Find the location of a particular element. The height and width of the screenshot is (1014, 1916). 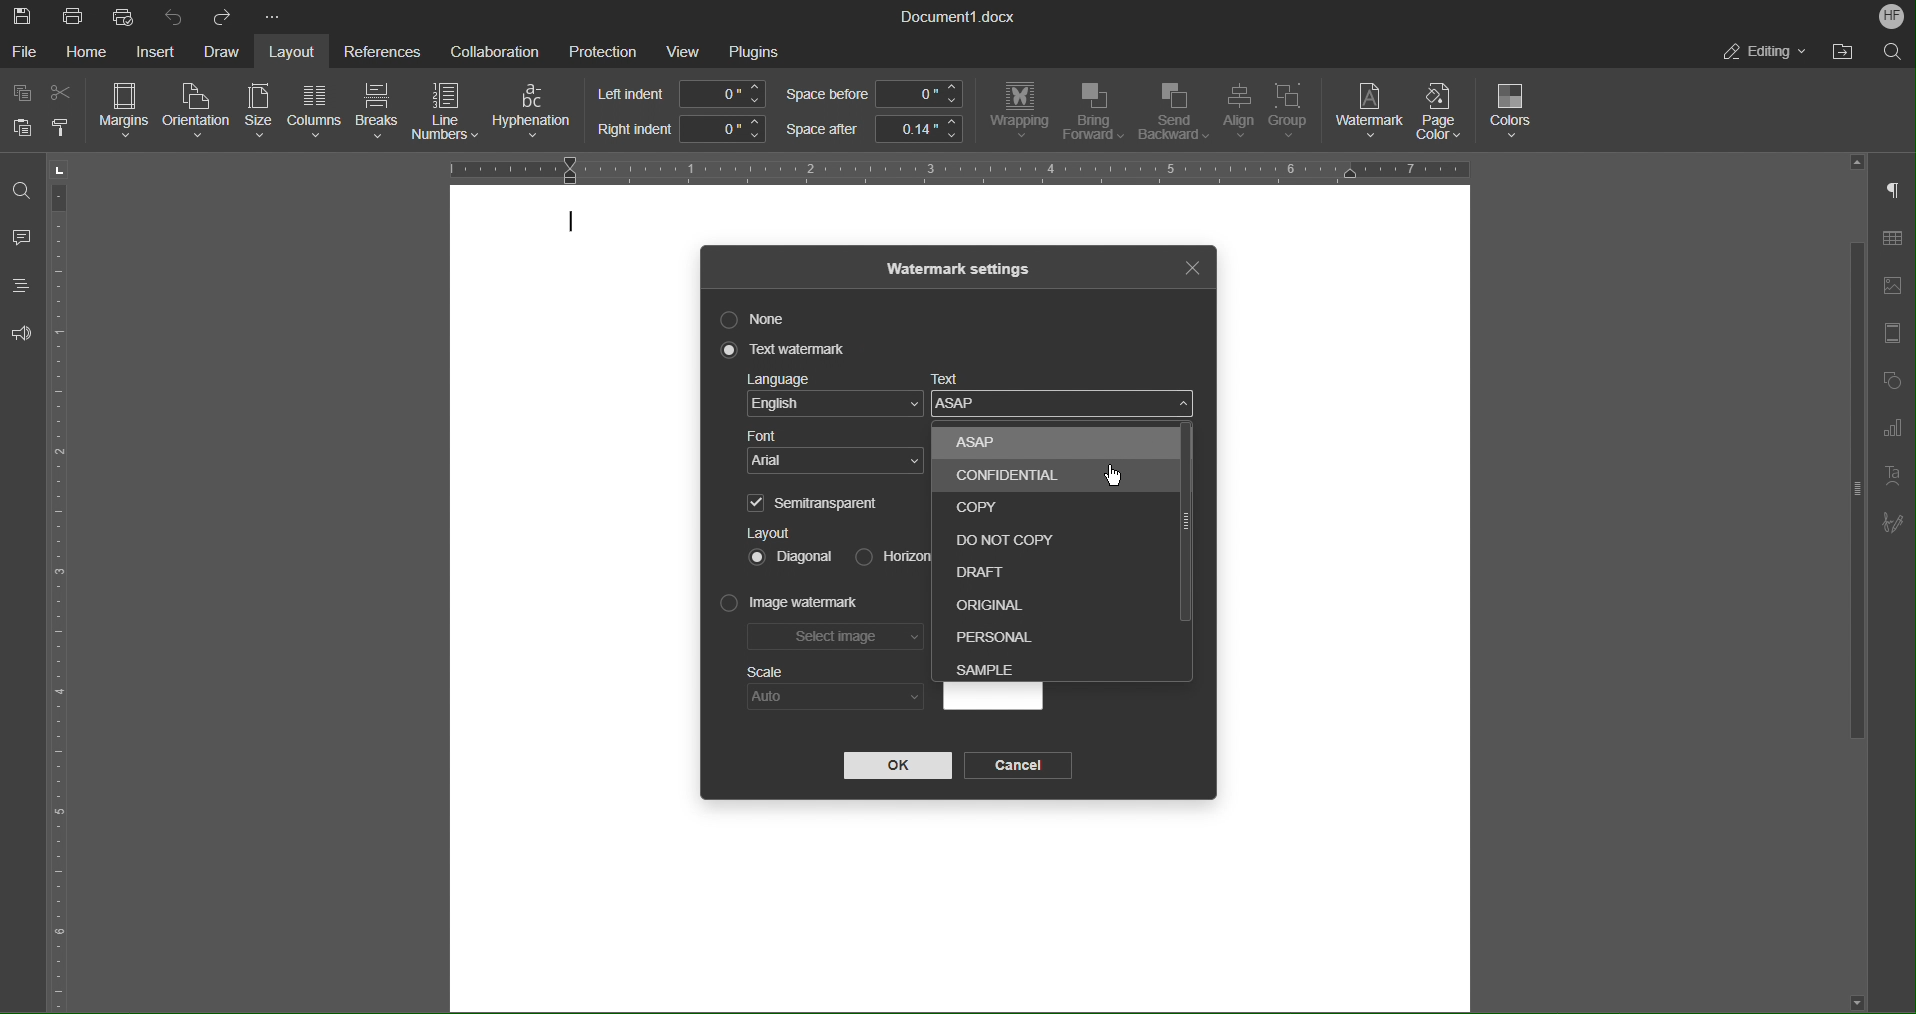

Preview is located at coordinates (992, 698).